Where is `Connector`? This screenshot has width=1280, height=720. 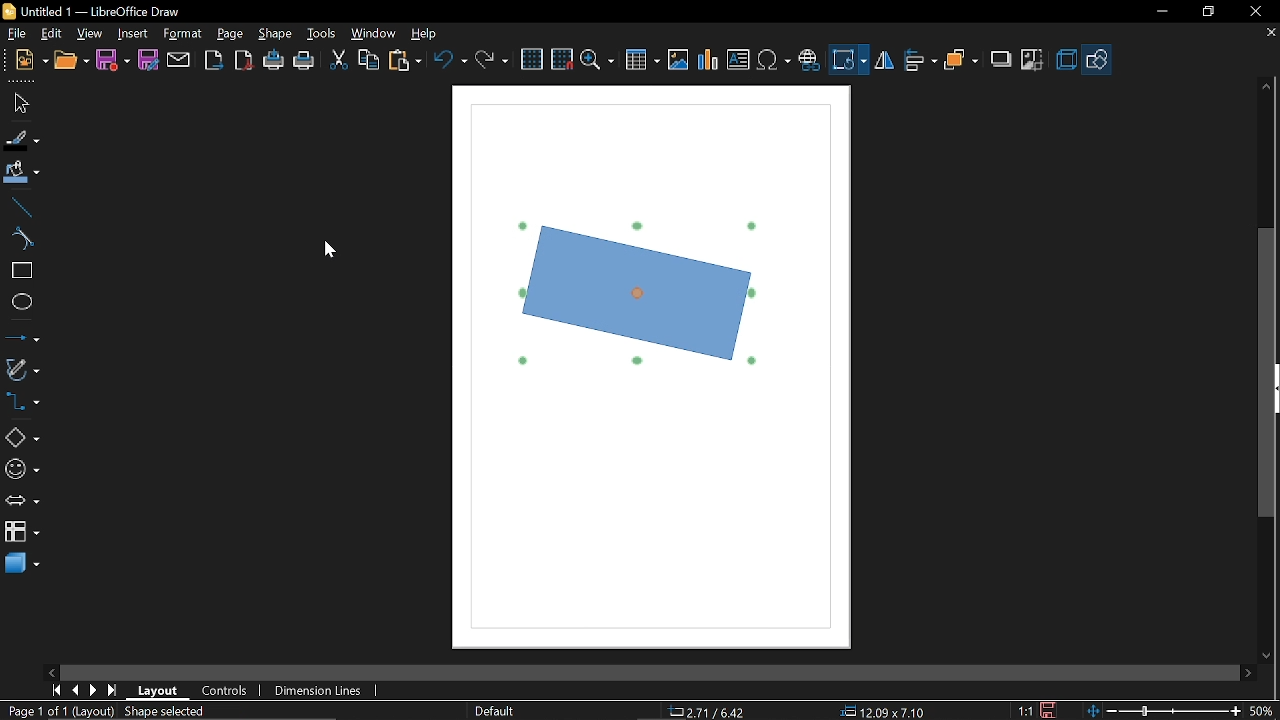
Connector is located at coordinates (22, 404).